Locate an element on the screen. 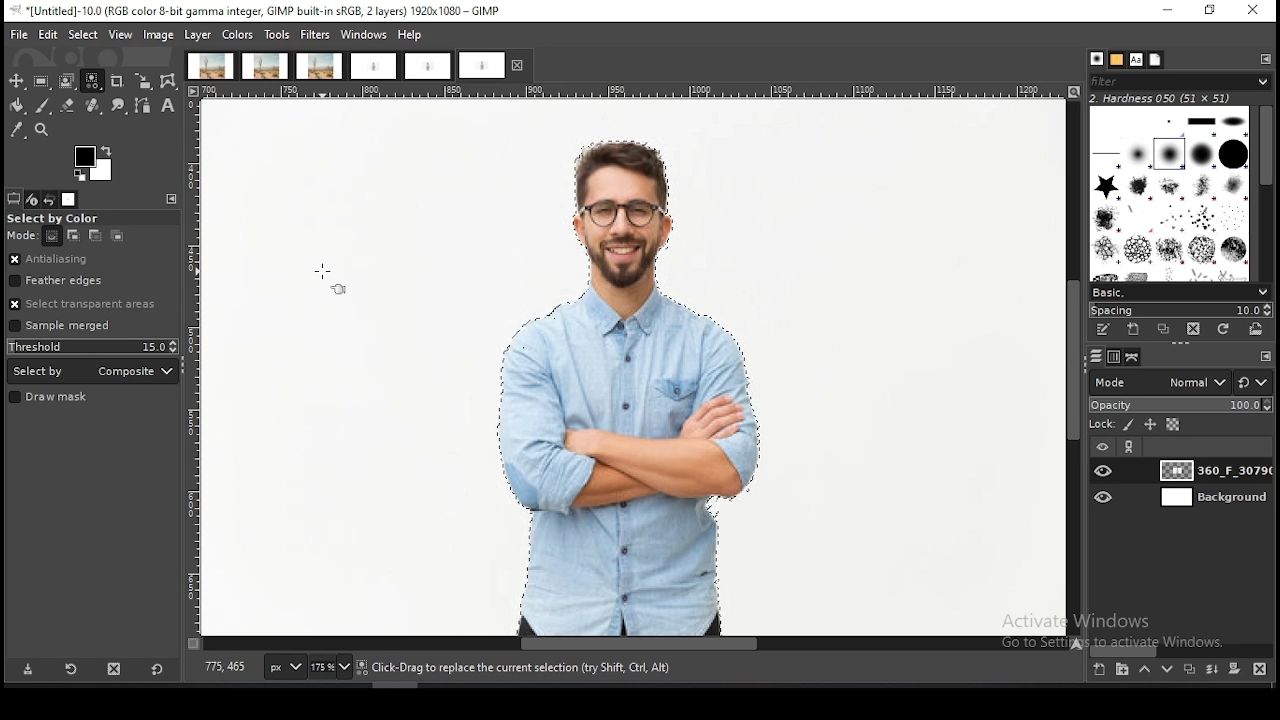  lock is located at coordinates (1100, 425).